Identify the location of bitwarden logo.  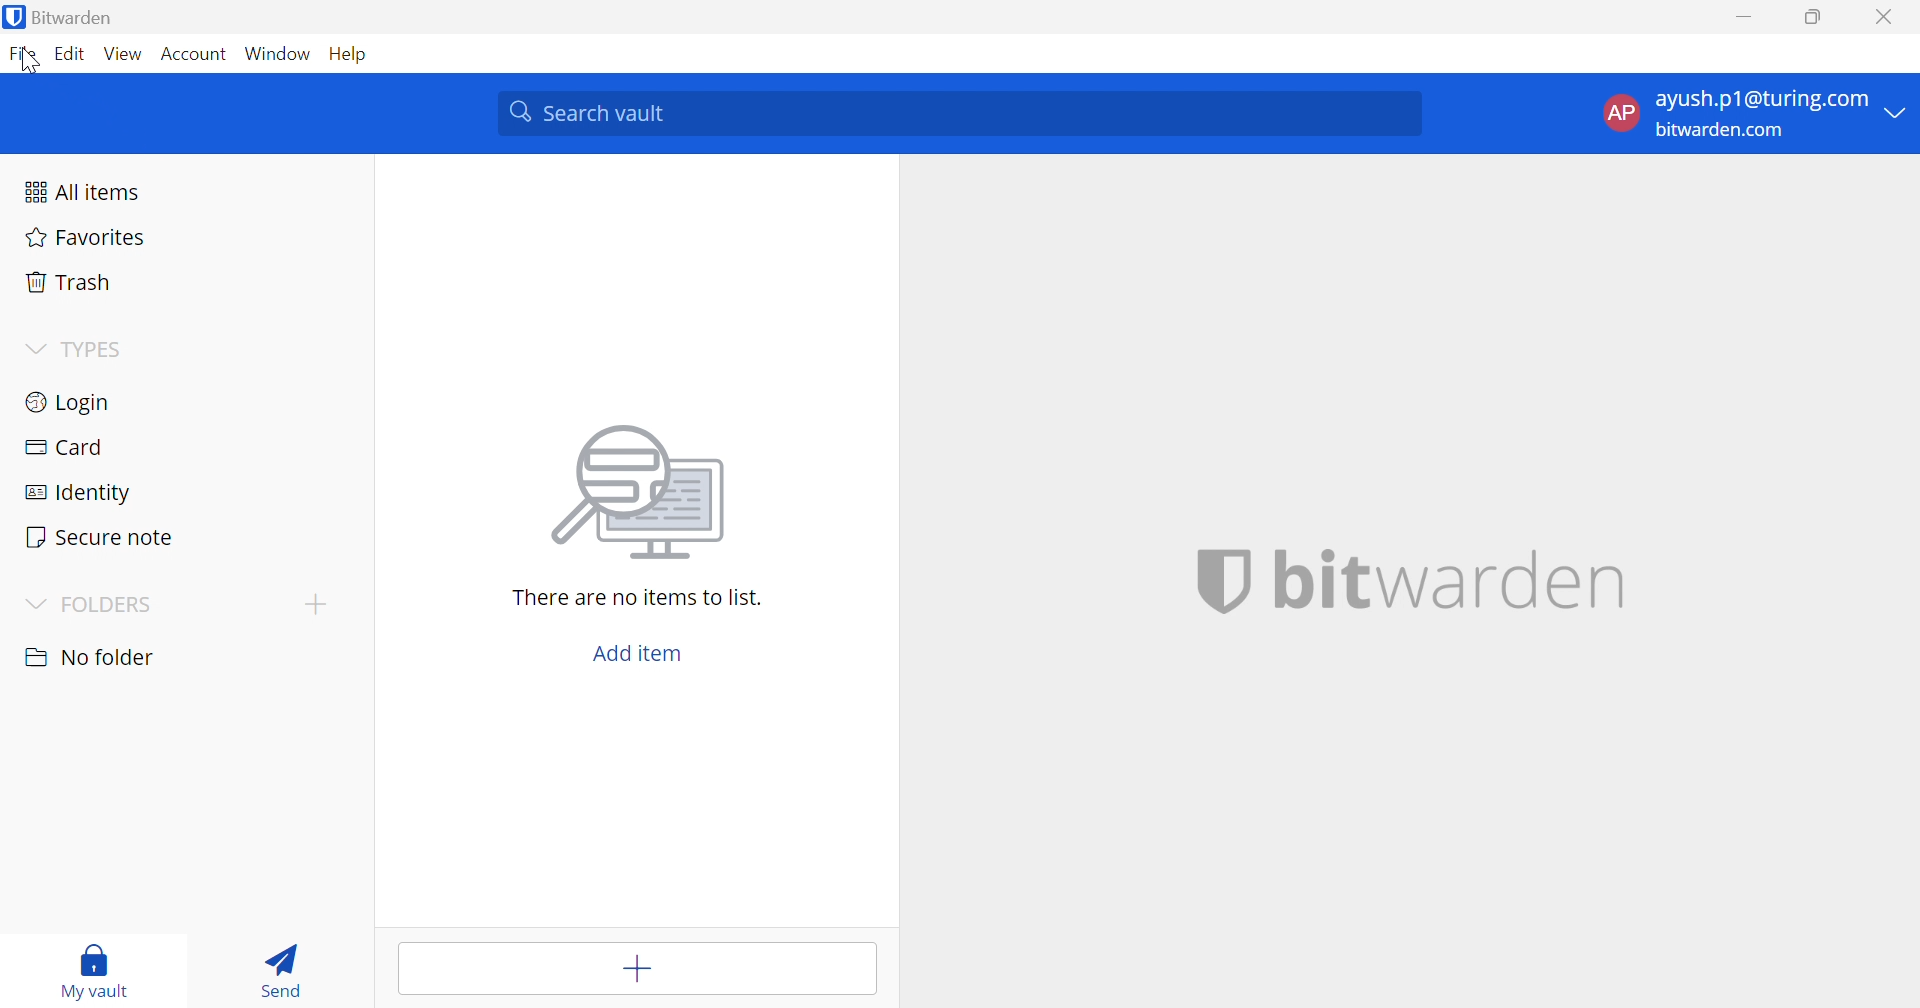
(1223, 580).